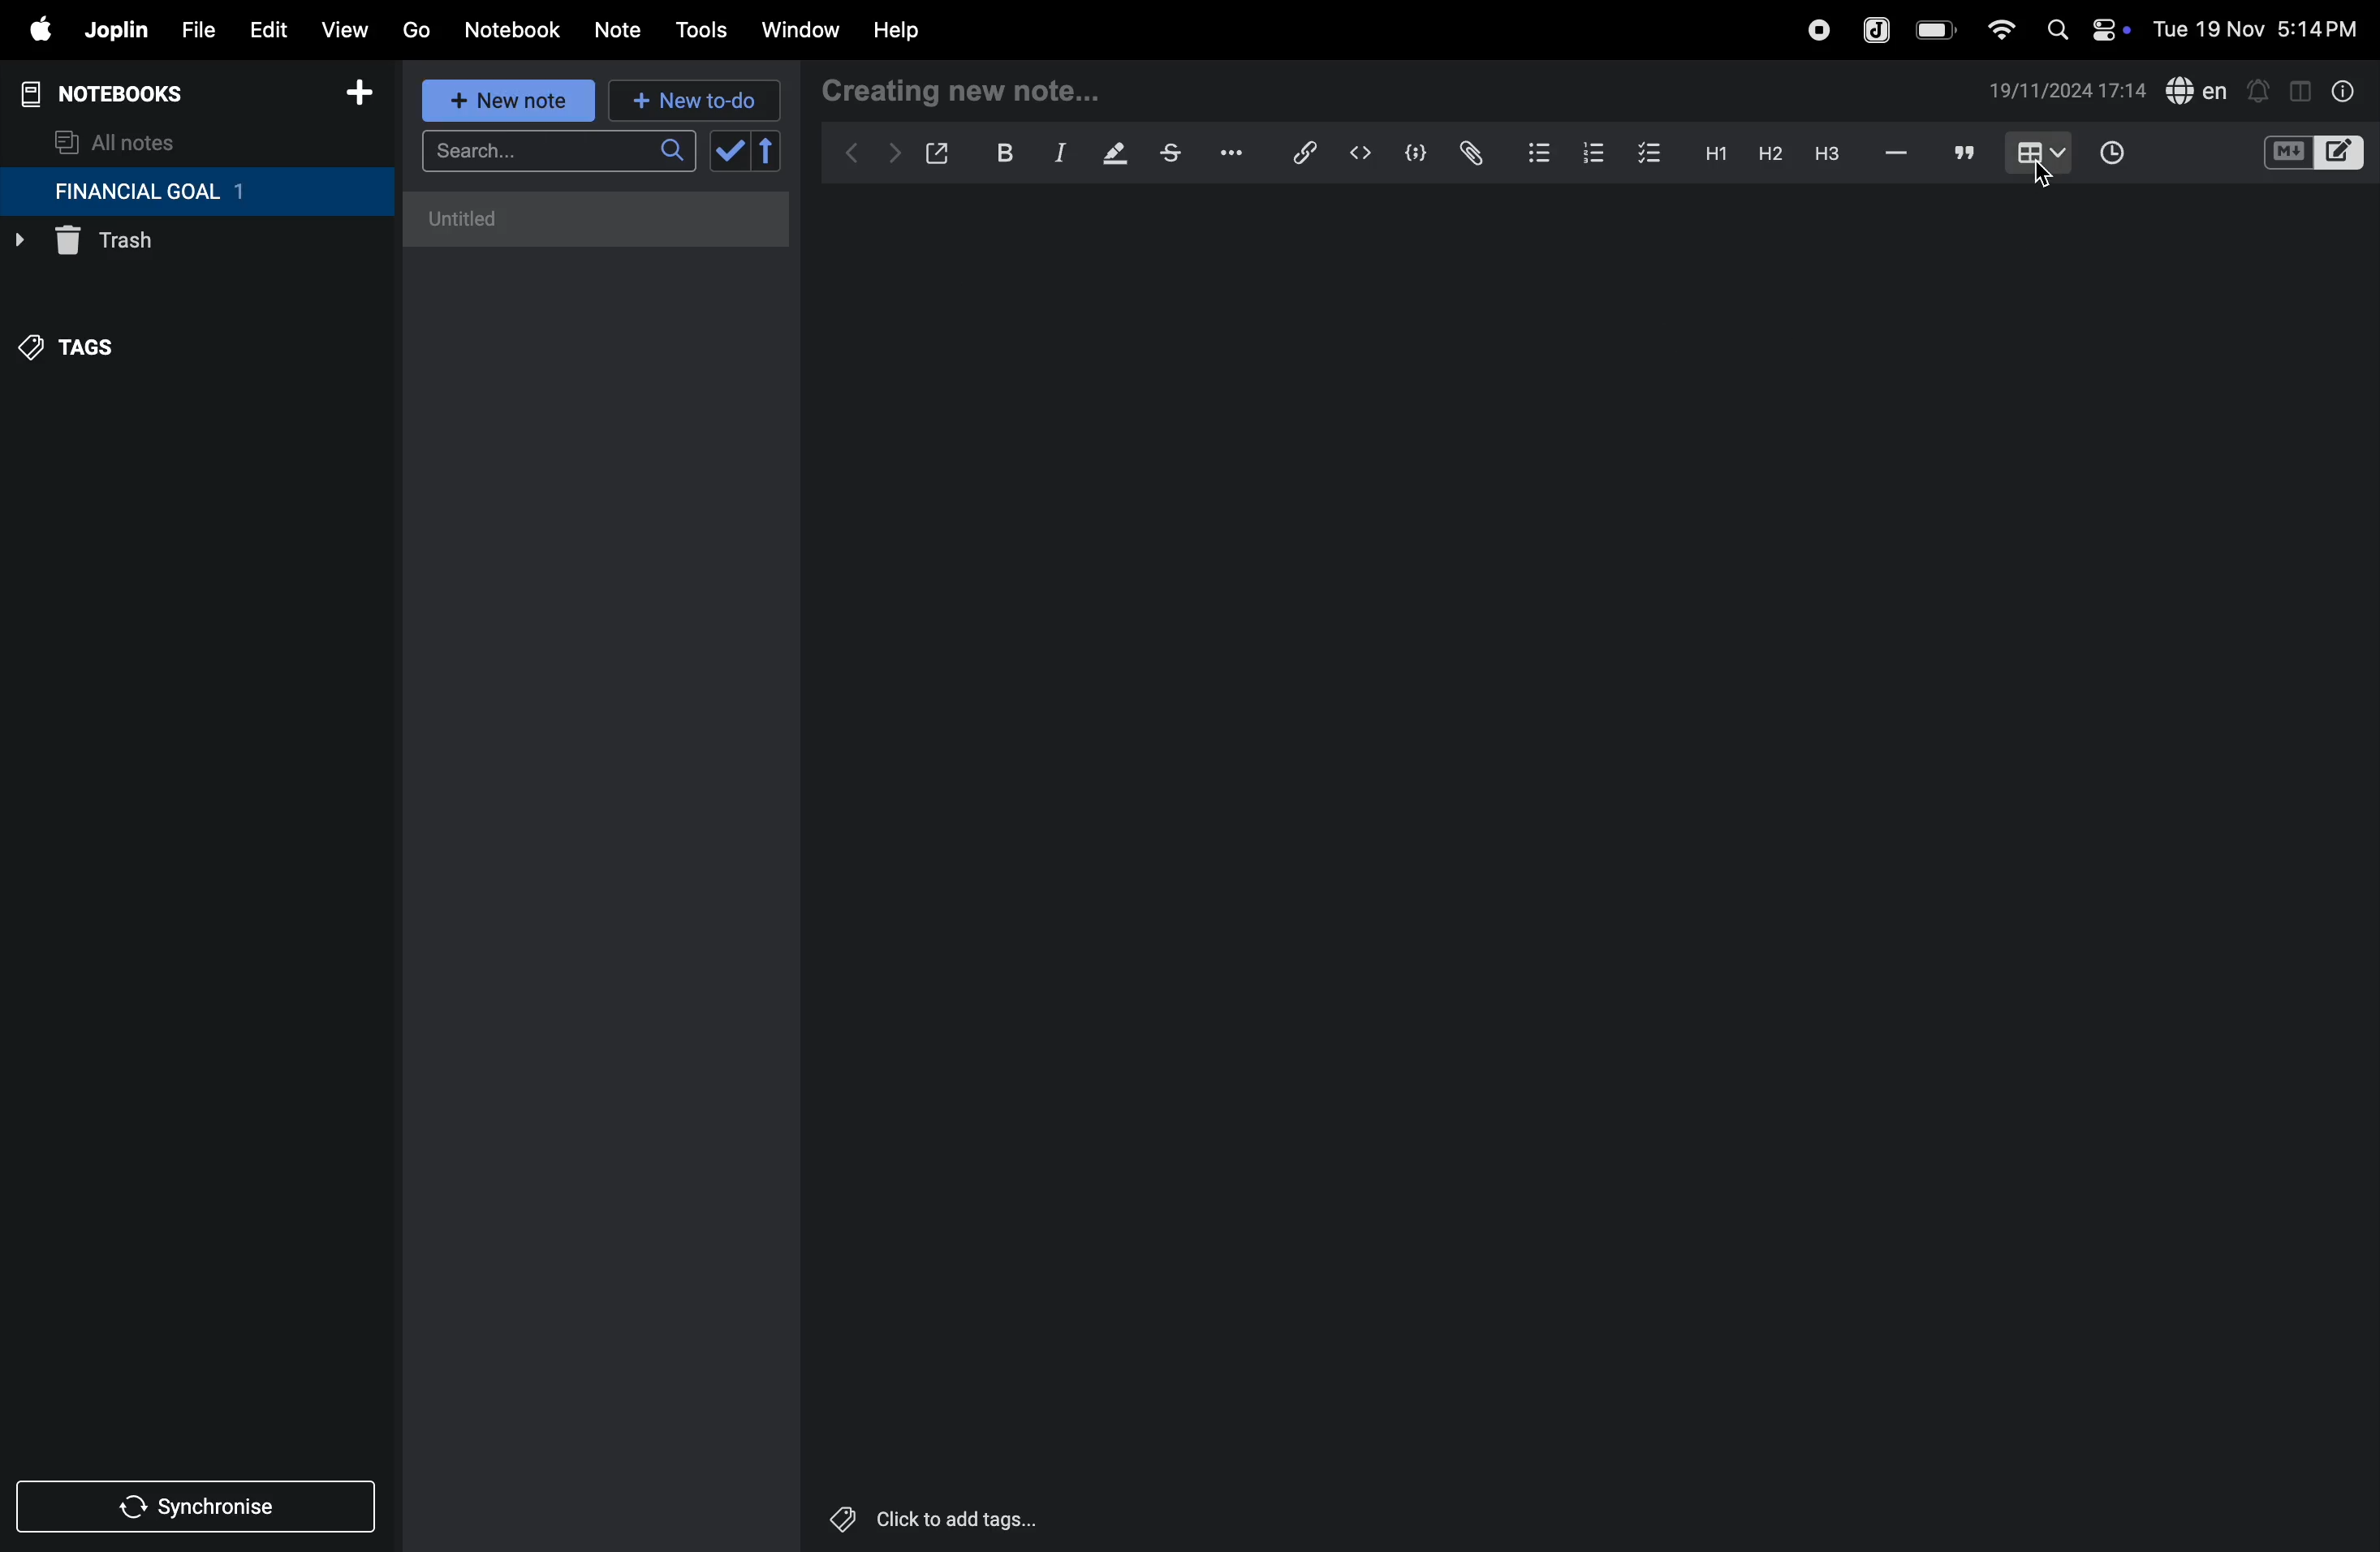 The height and width of the screenshot is (1552, 2380). What do you see at coordinates (2262, 27) in the screenshot?
I see `date and time` at bounding box center [2262, 27].